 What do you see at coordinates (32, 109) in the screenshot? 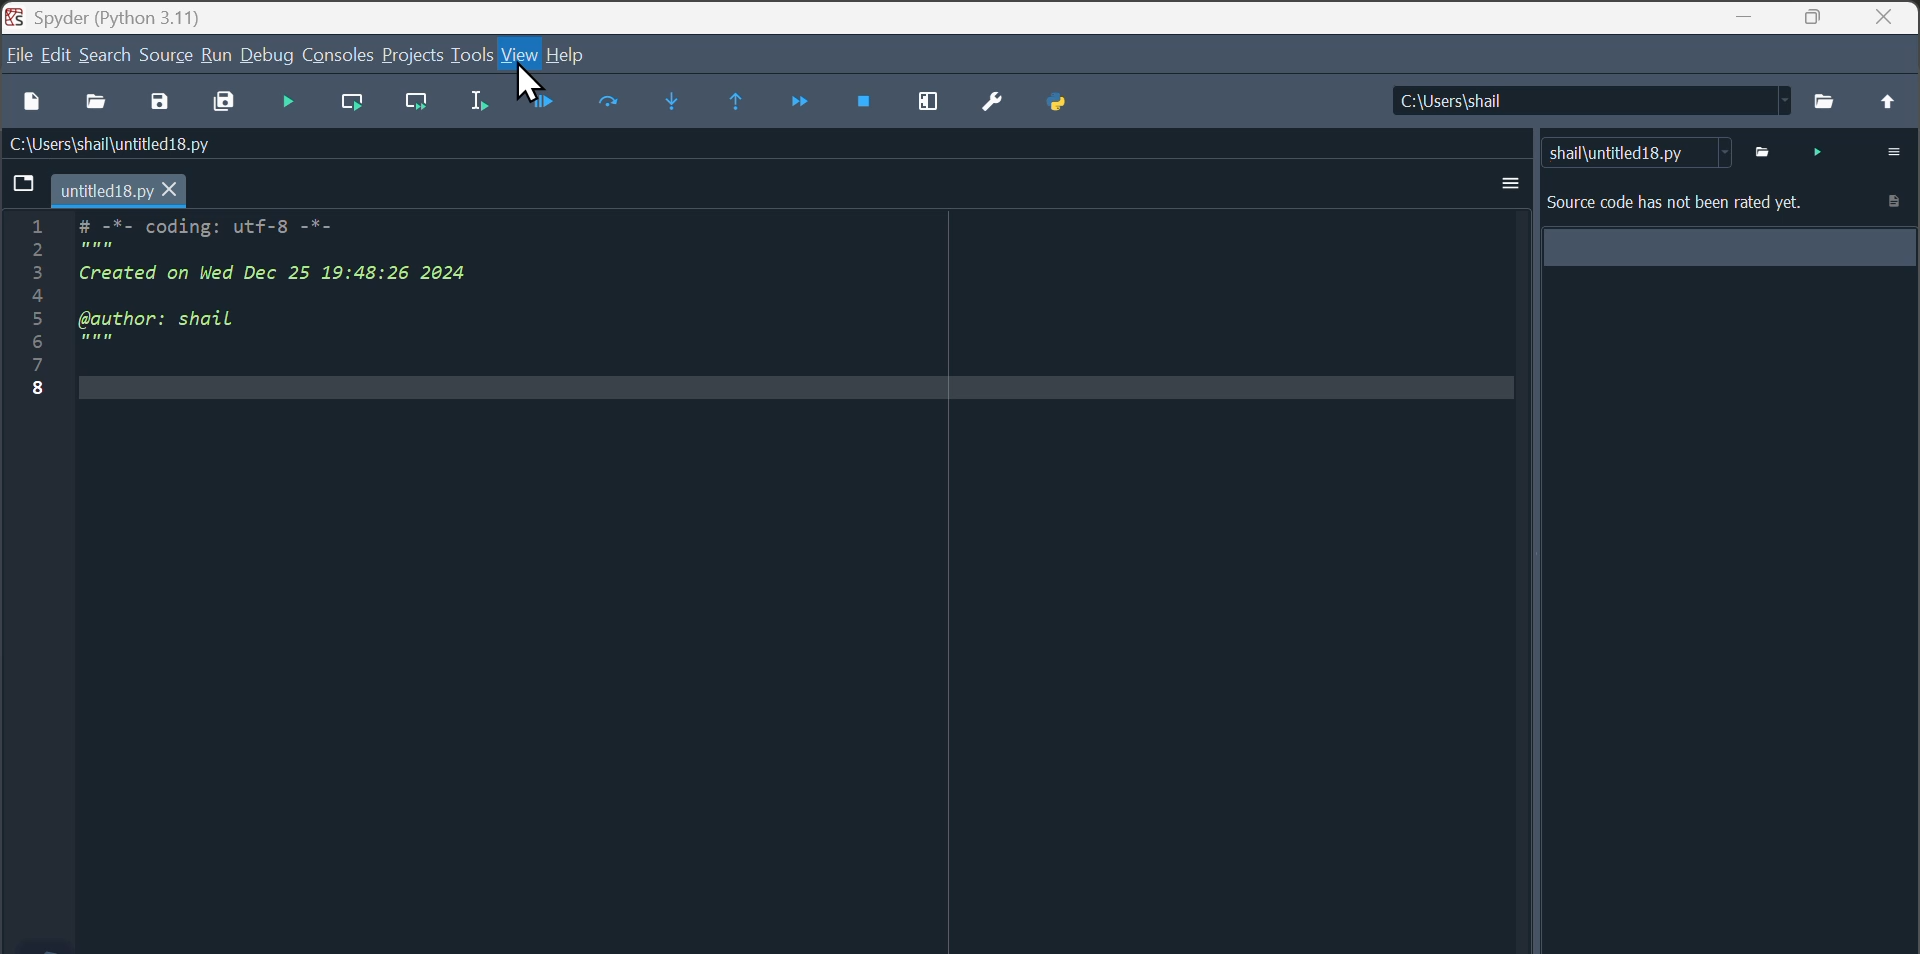
I see `New` at bounding box center [32, 109].